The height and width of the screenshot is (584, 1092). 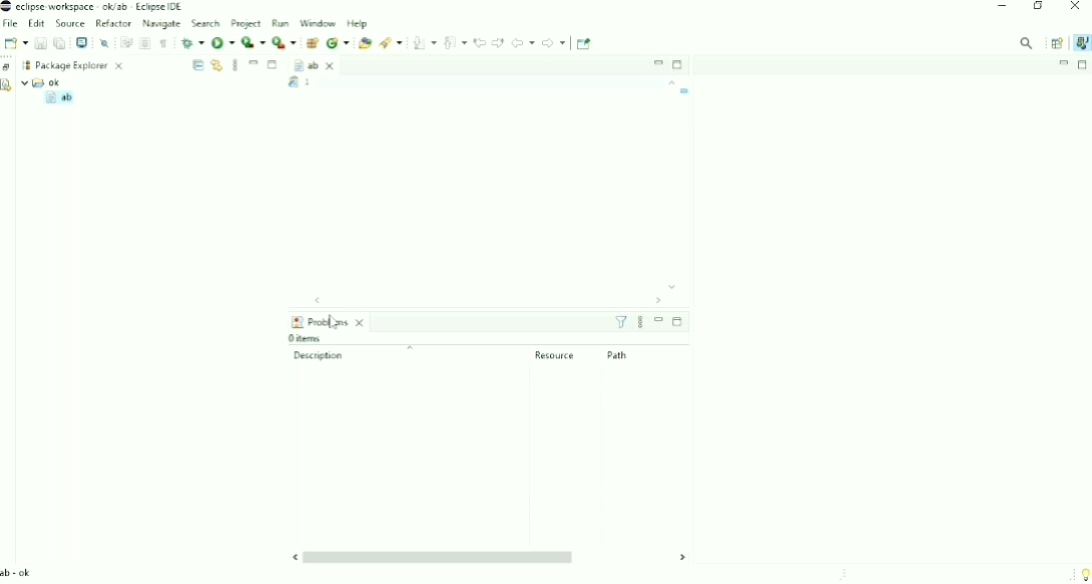 I want to click on Minimize, so click(x=254, y=63).